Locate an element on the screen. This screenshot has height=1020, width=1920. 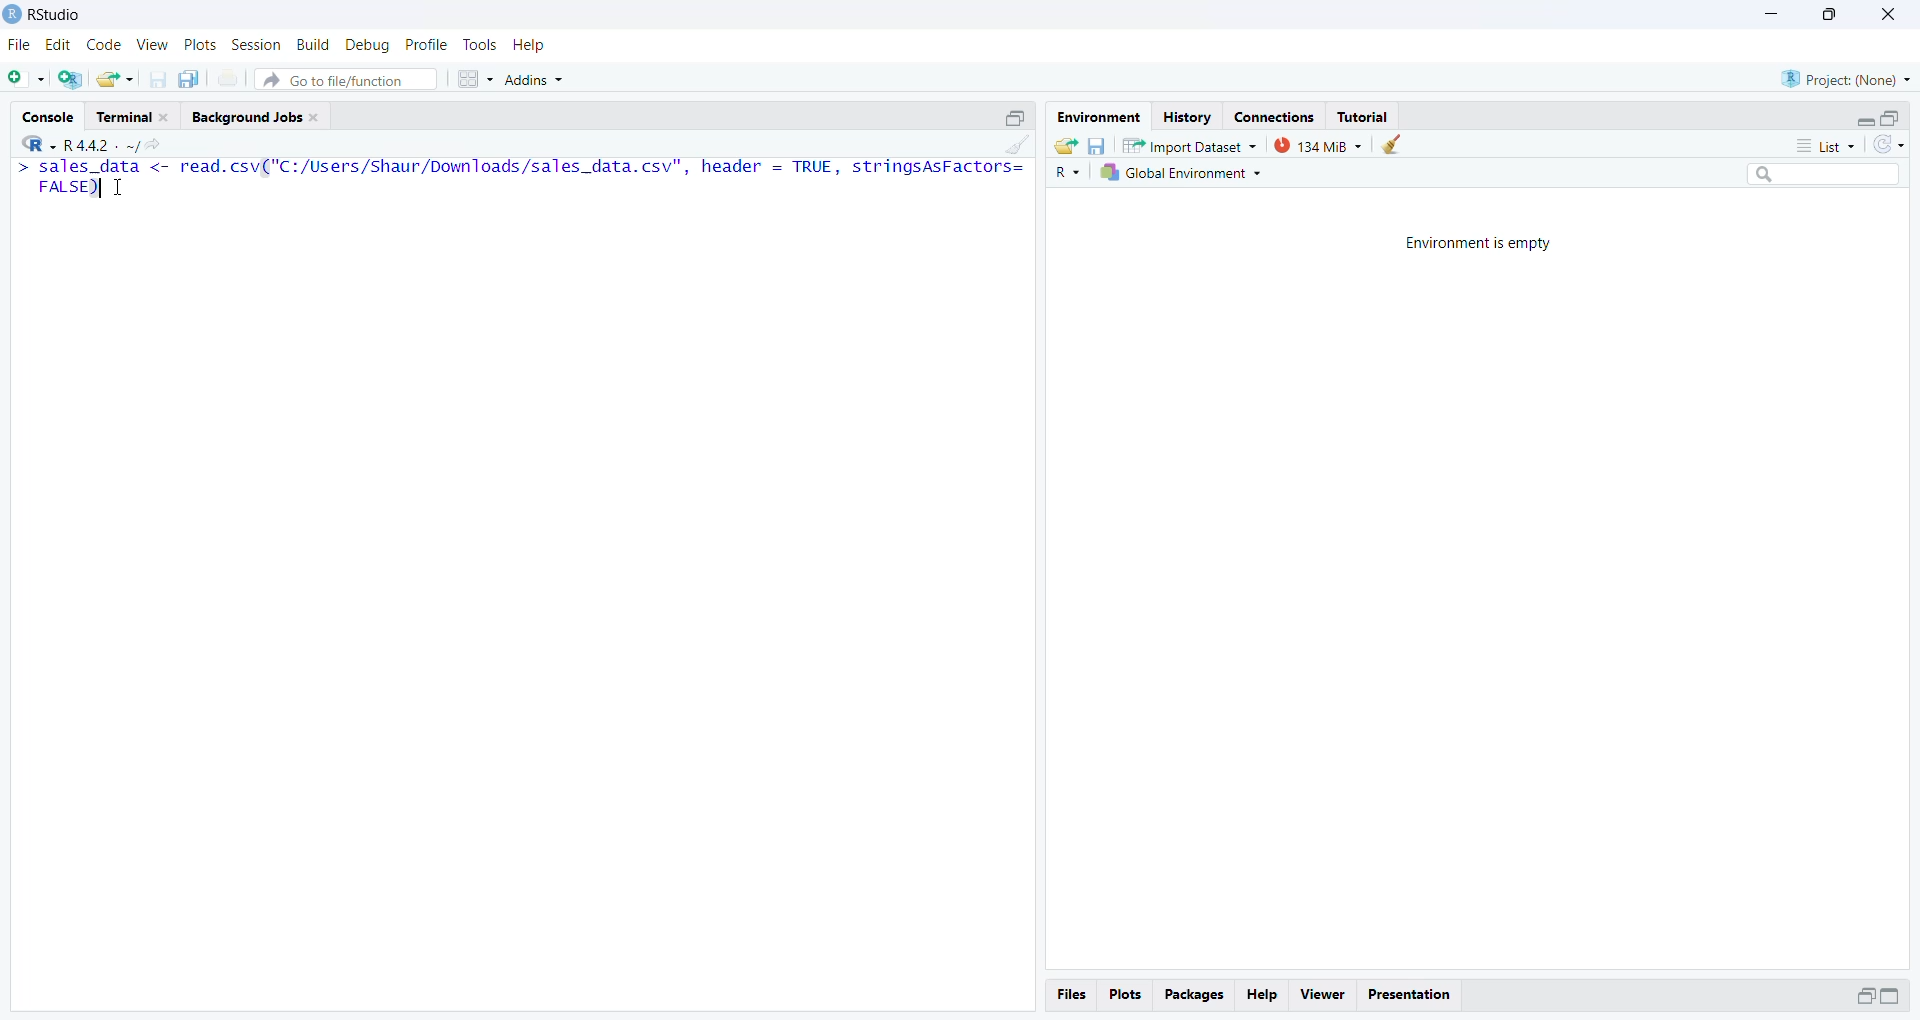
> sales_data <- read.csv("C:/Users/Shaur/Downloads/sales_data.csv", header = TRUE, stringsAsFactors=
FALSE) T is located at coordinates (517, 180).